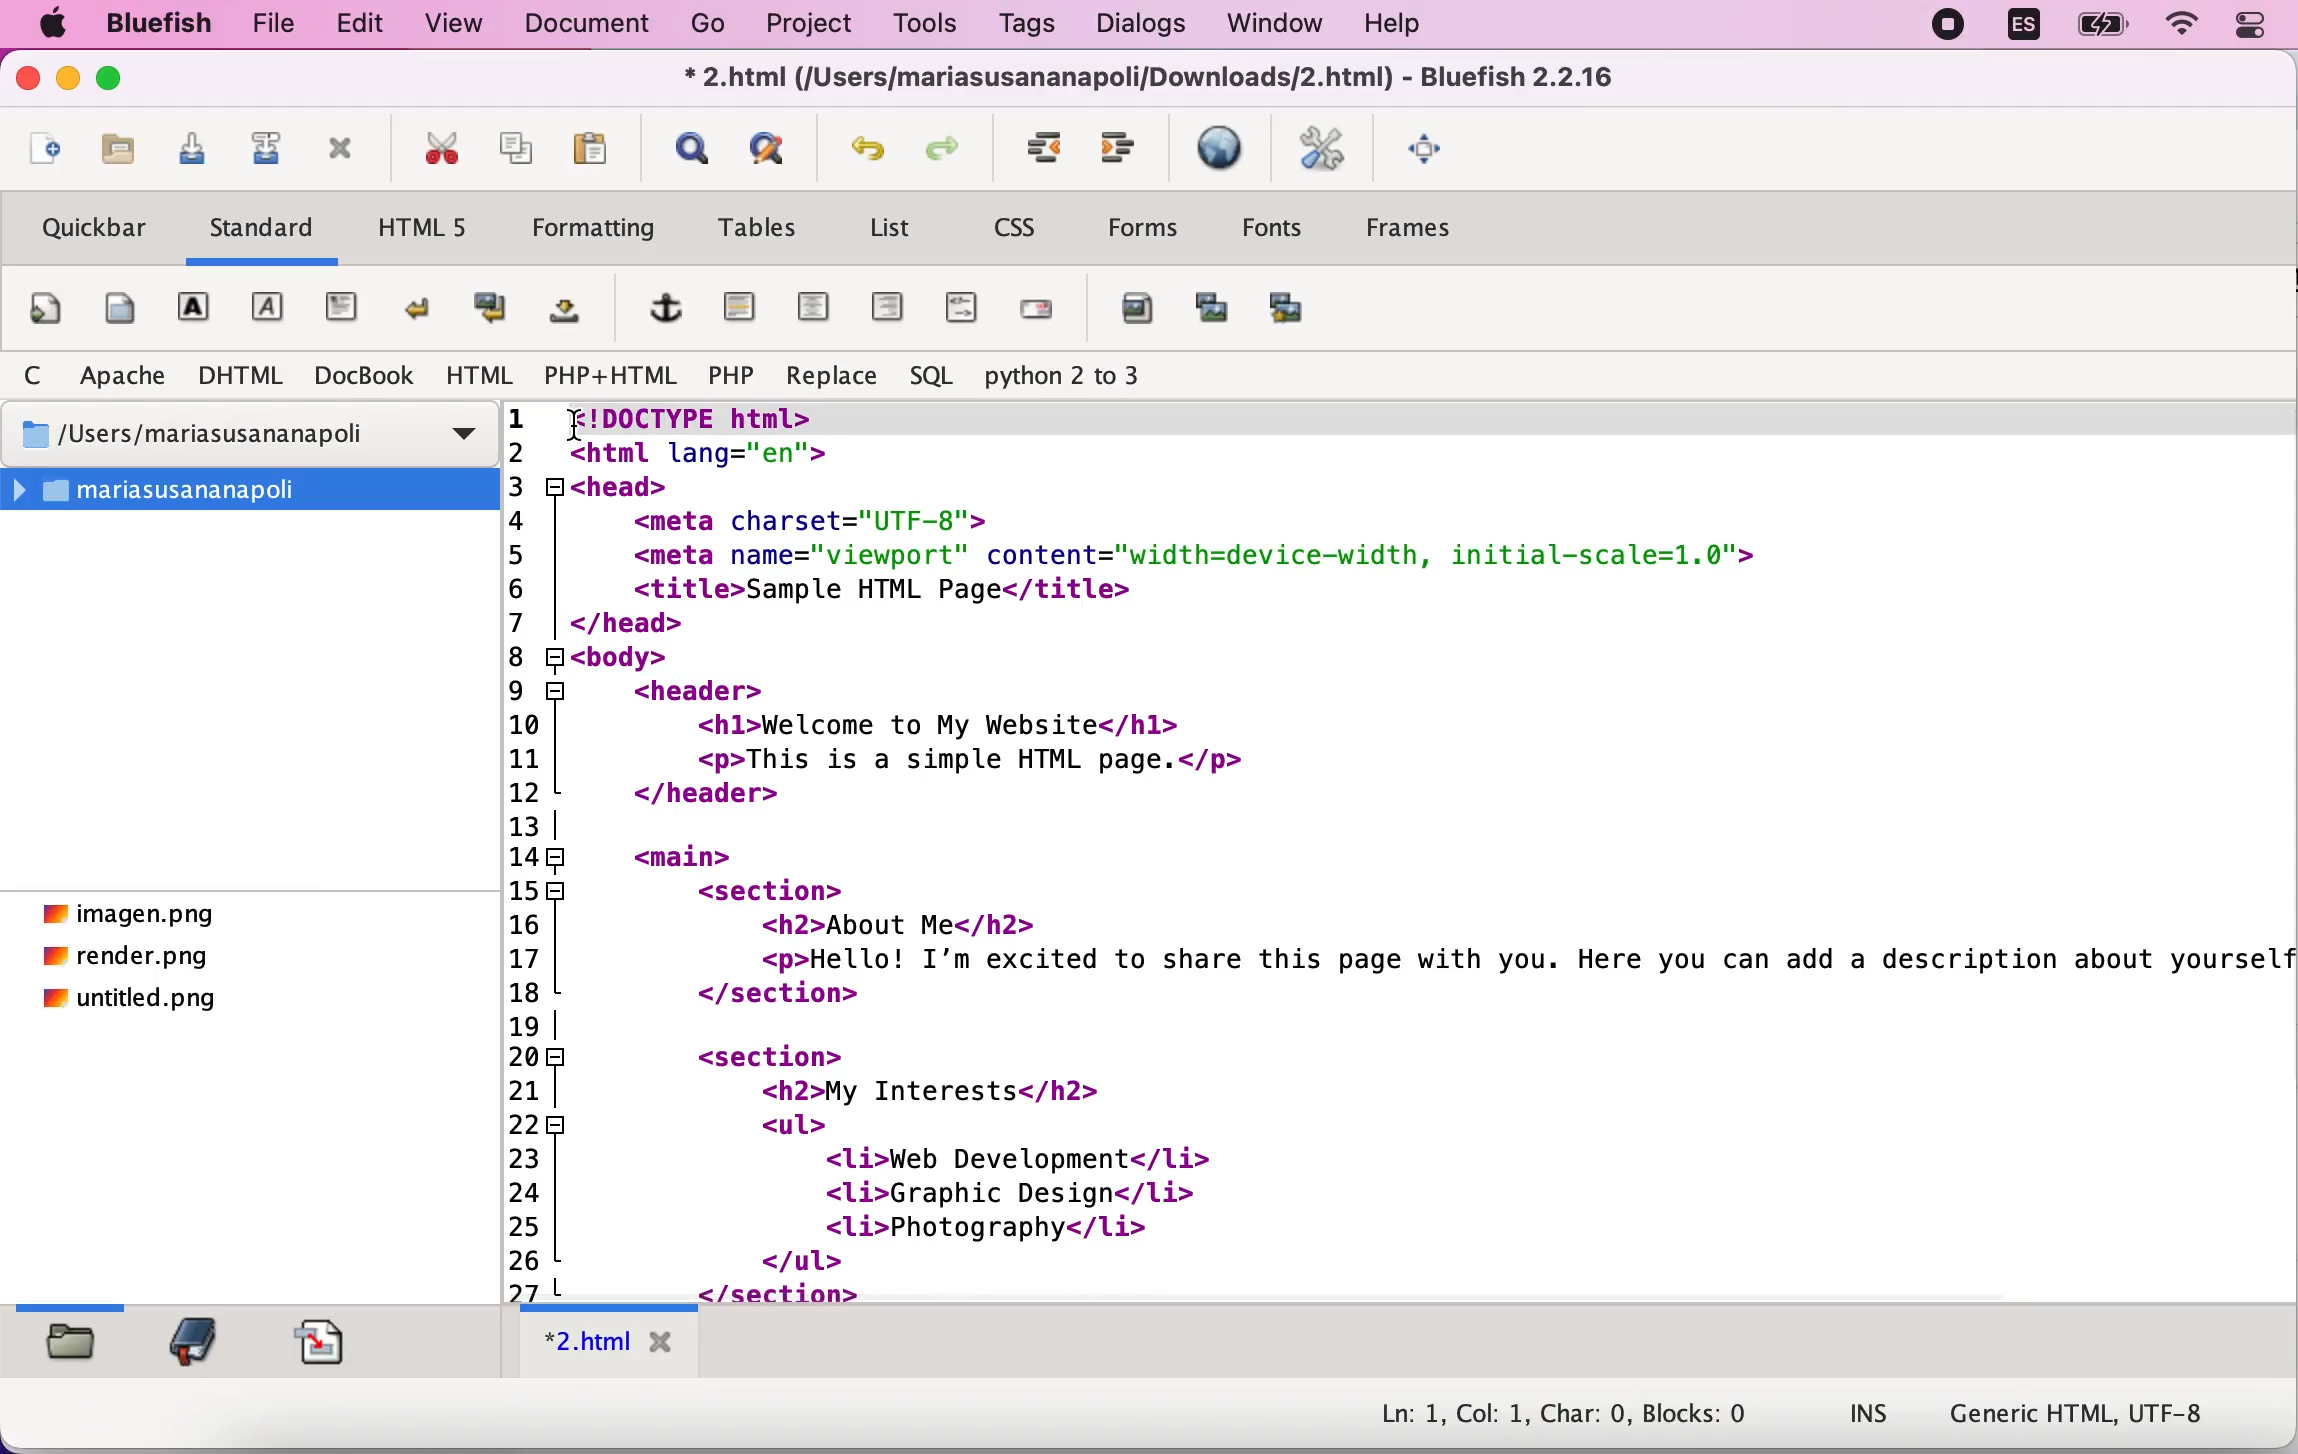 The width and height of the screenshot is (2298, 1454). I want to click on close current file, so click(341, 152).